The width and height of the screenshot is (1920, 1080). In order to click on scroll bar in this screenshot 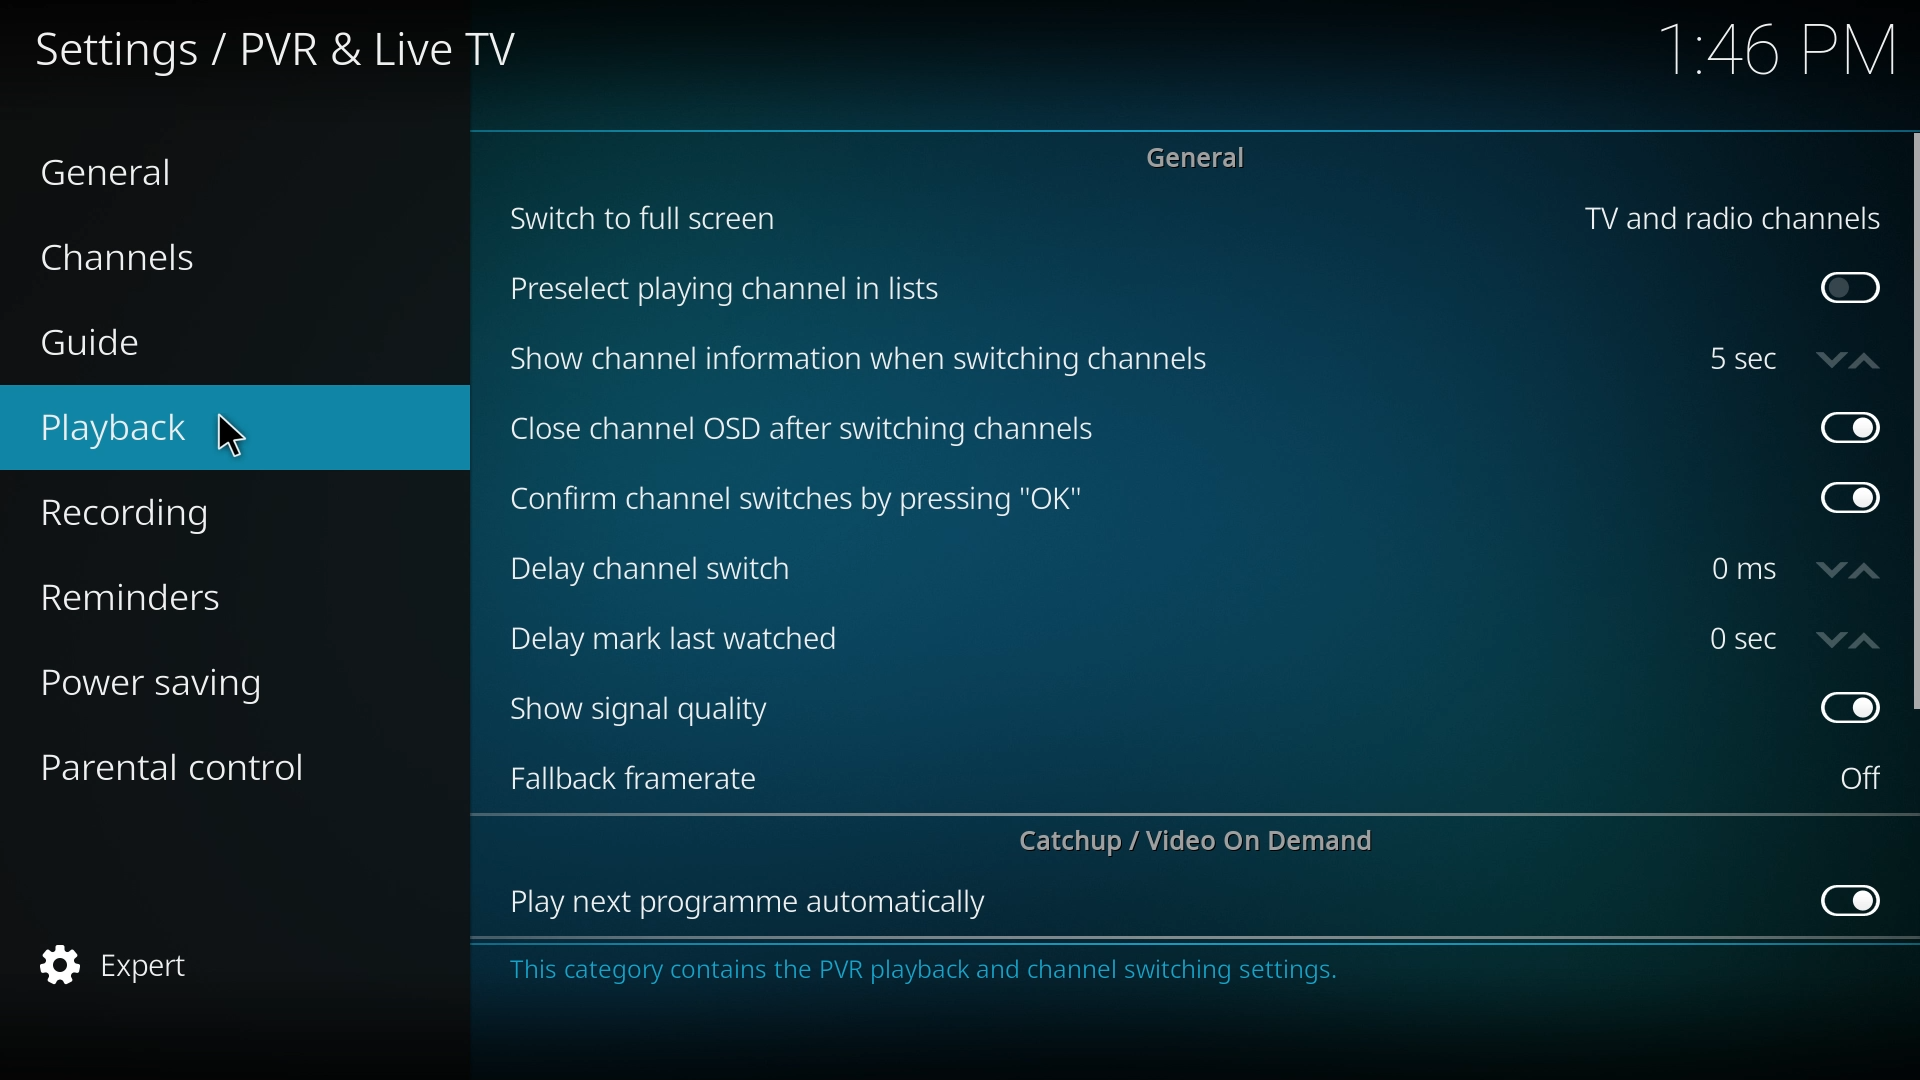, I will do `click(1912, 422)`.